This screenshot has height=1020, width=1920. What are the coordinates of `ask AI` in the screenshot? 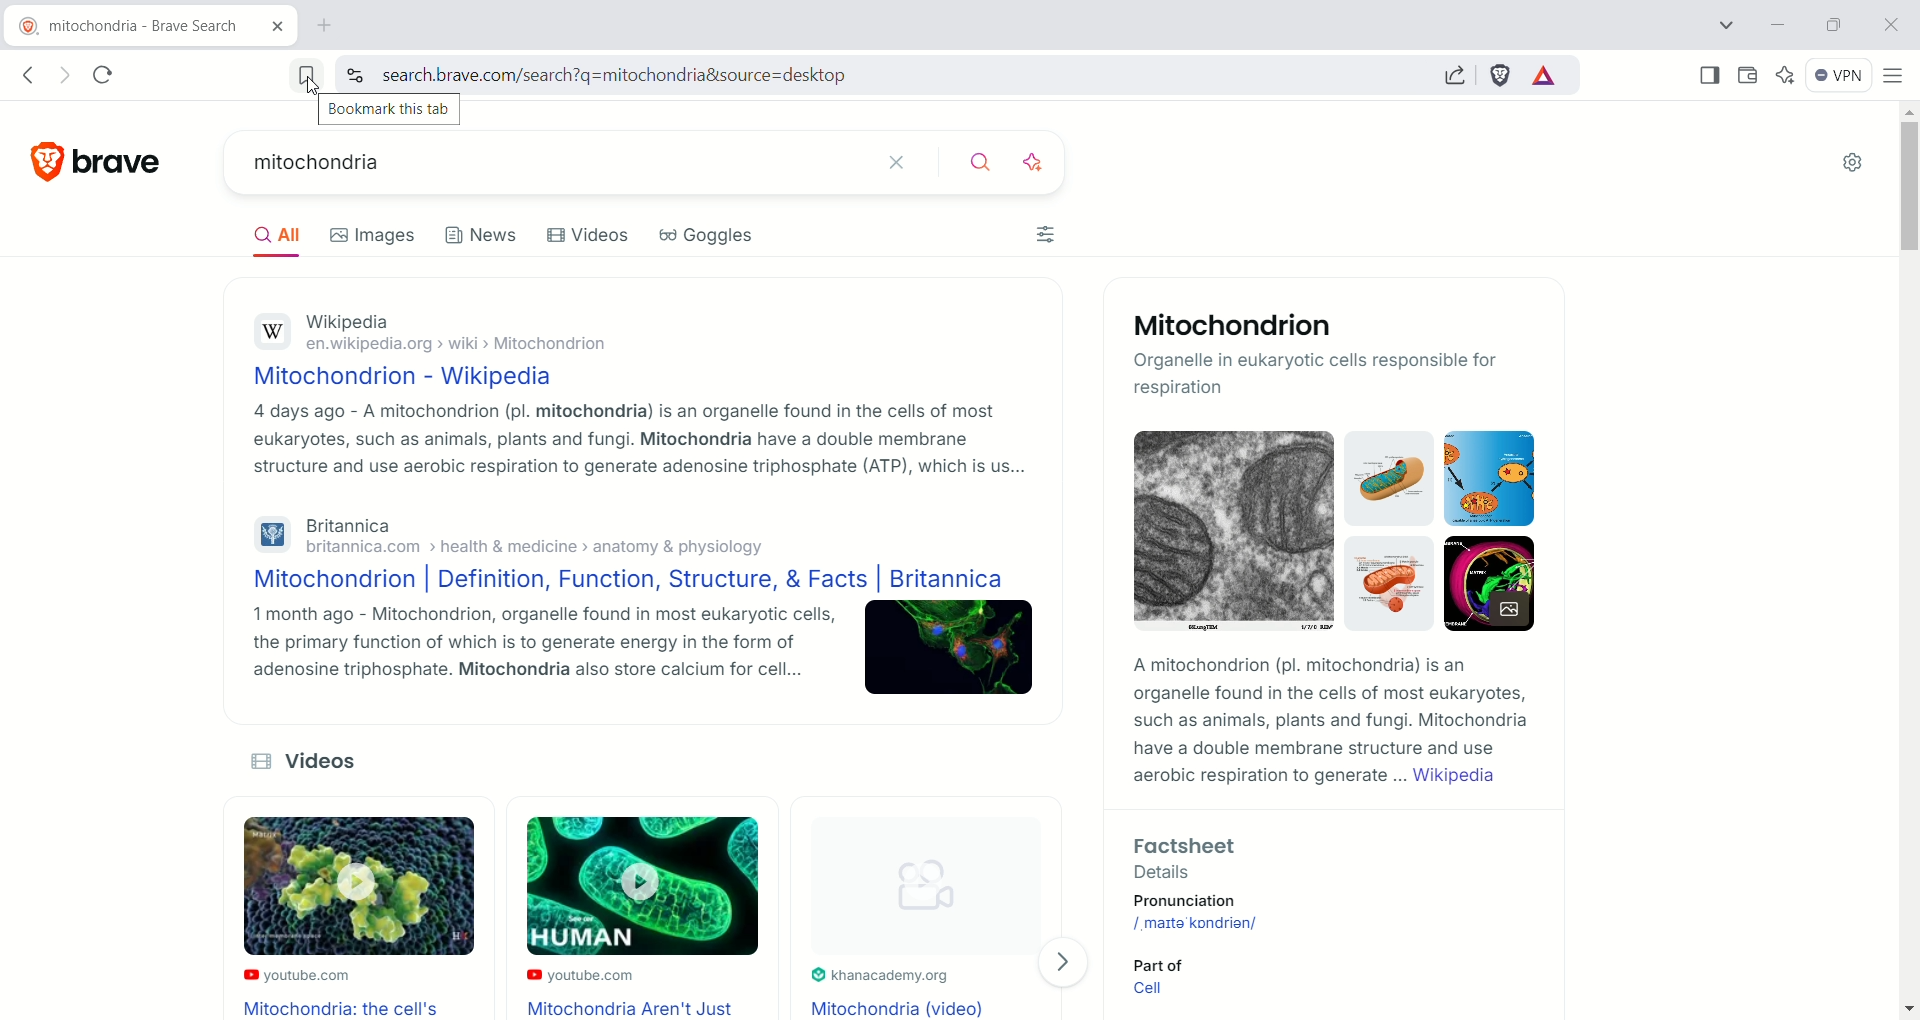 It's located at (1035, 160).